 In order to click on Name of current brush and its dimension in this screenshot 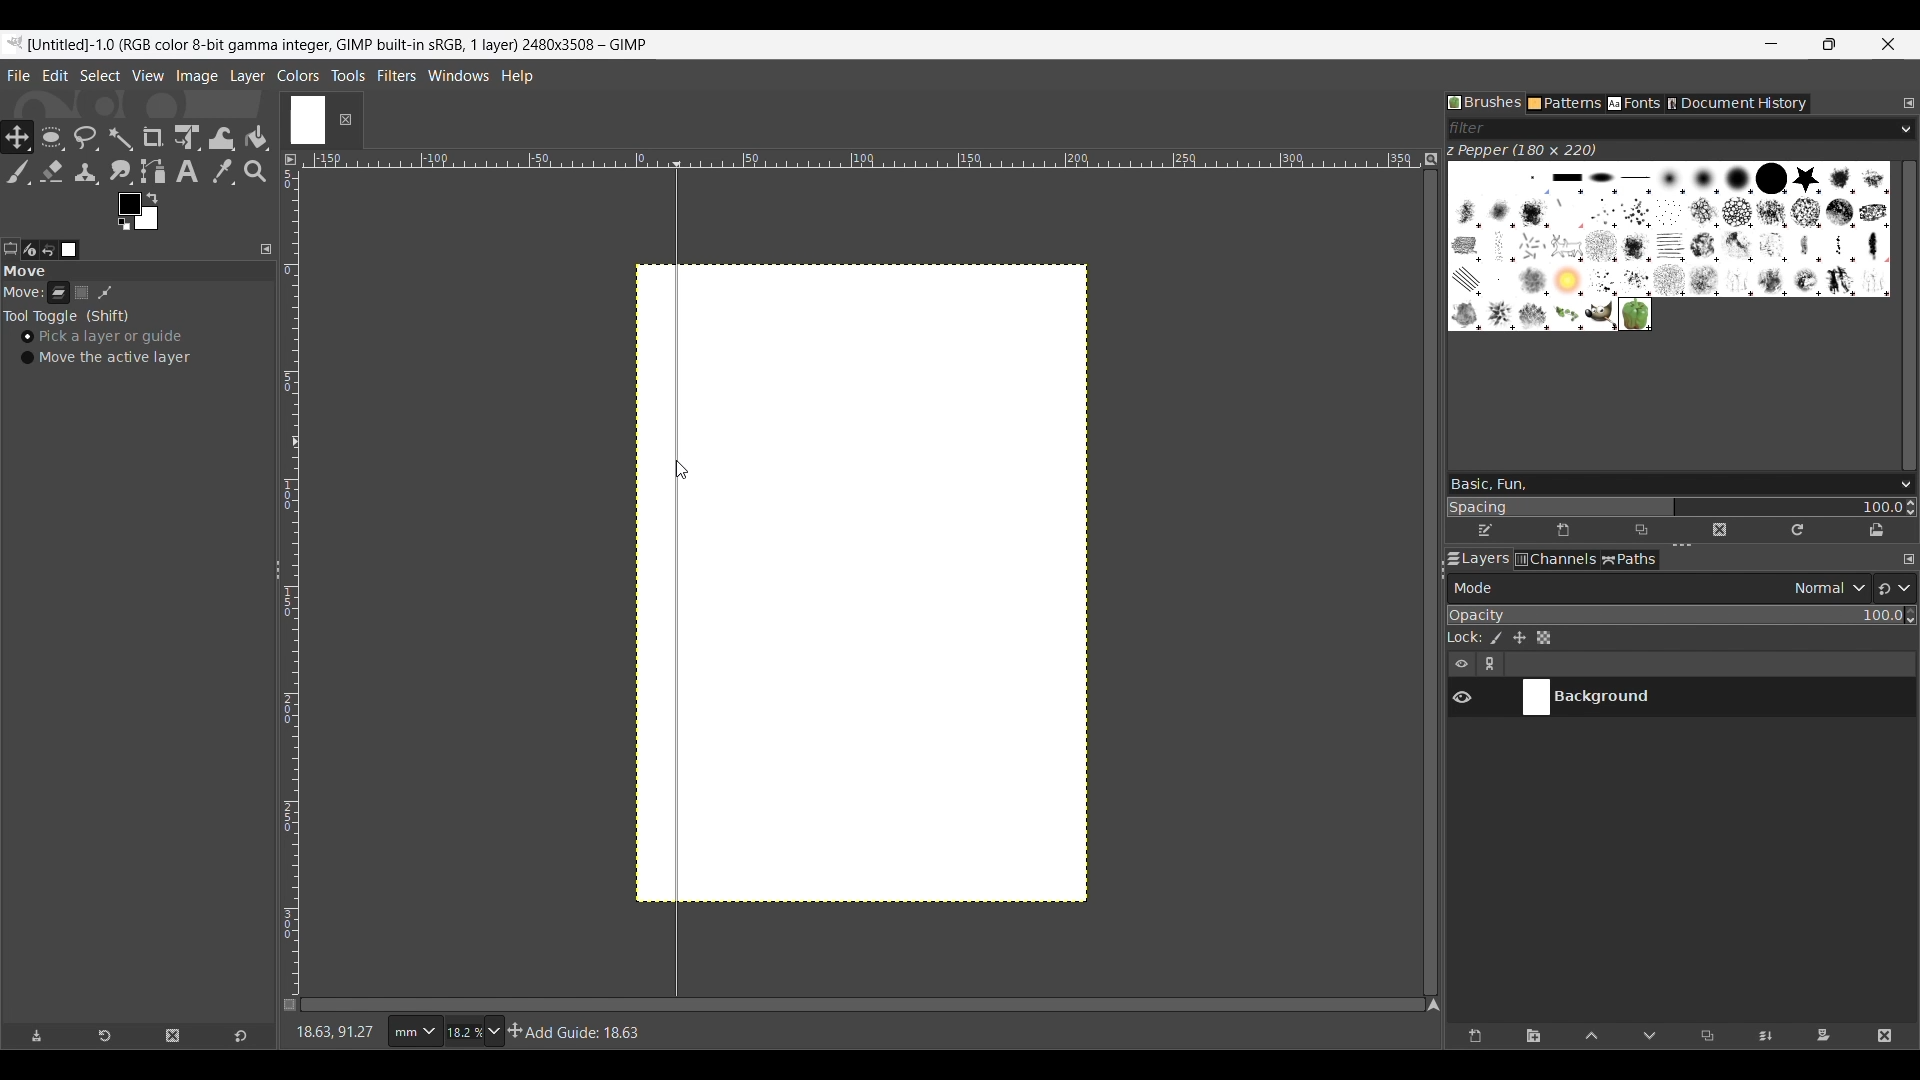, I will do `click(1521, 151)`.